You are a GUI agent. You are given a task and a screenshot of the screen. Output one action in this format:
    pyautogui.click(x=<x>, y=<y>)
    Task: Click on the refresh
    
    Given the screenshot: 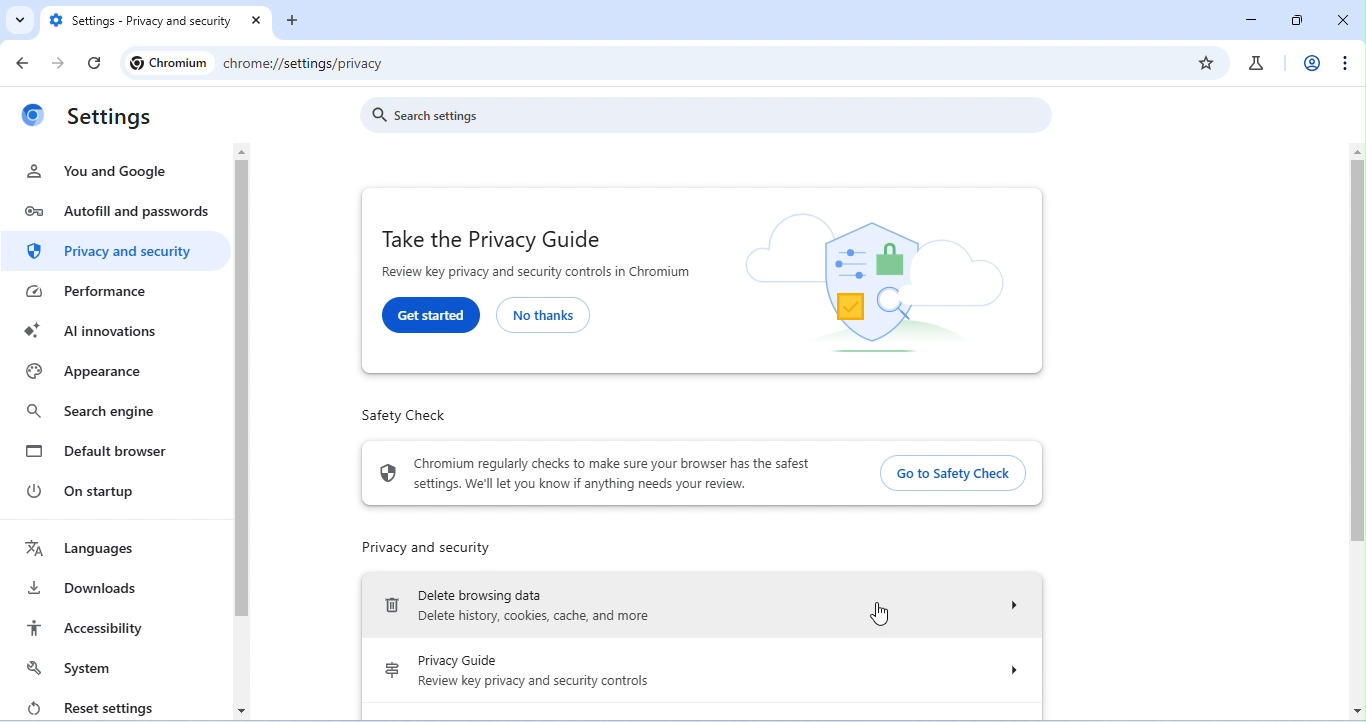 What is the action you would take?
    pyautogui.click(x=95, y=64)
    